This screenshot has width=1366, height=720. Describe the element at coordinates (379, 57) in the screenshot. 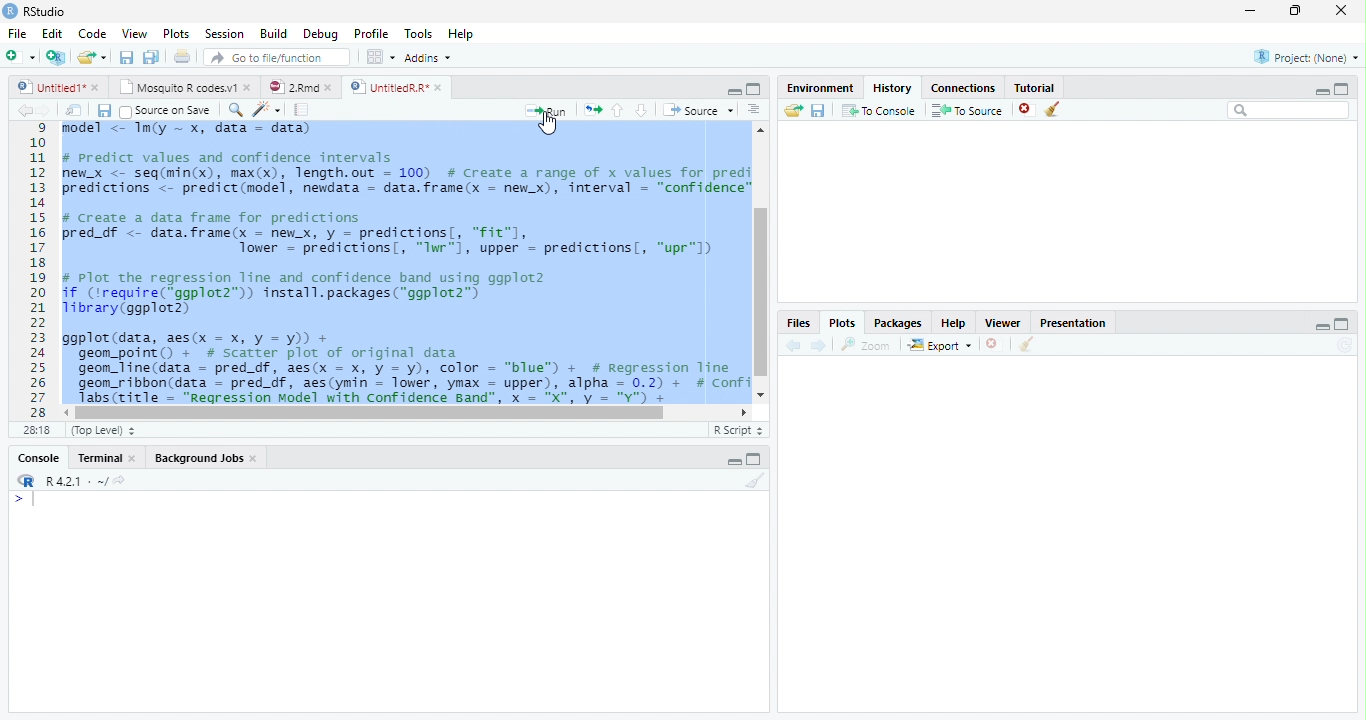

I see `Wrokspace panes` at that location.